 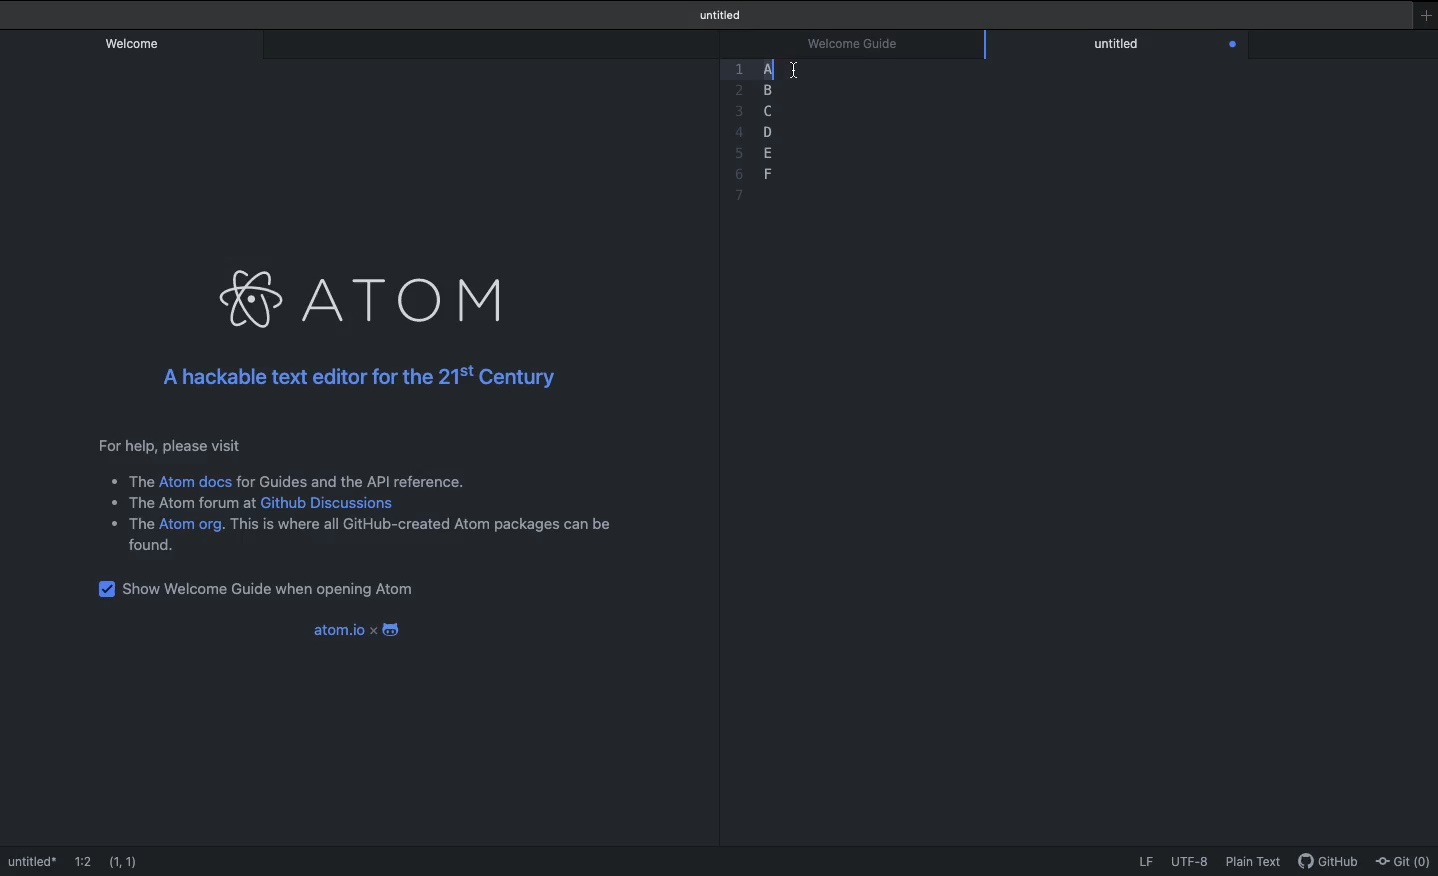 What do you see at coordinates (738, 154) in the screenshot?
I see `5` at bounding box center [738, 154].